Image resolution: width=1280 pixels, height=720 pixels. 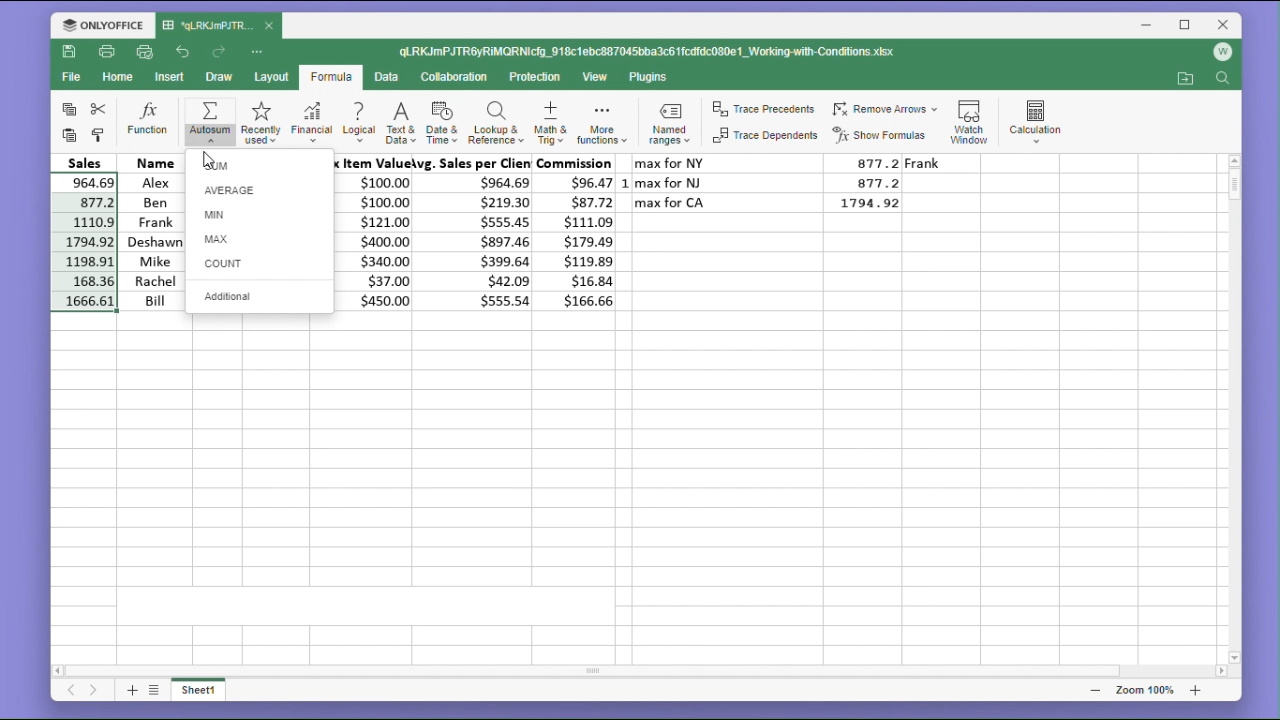 What do you see at coordinates (93, 692) in the screenshot?
I see `next sheet` at bounding box center [93, 692].